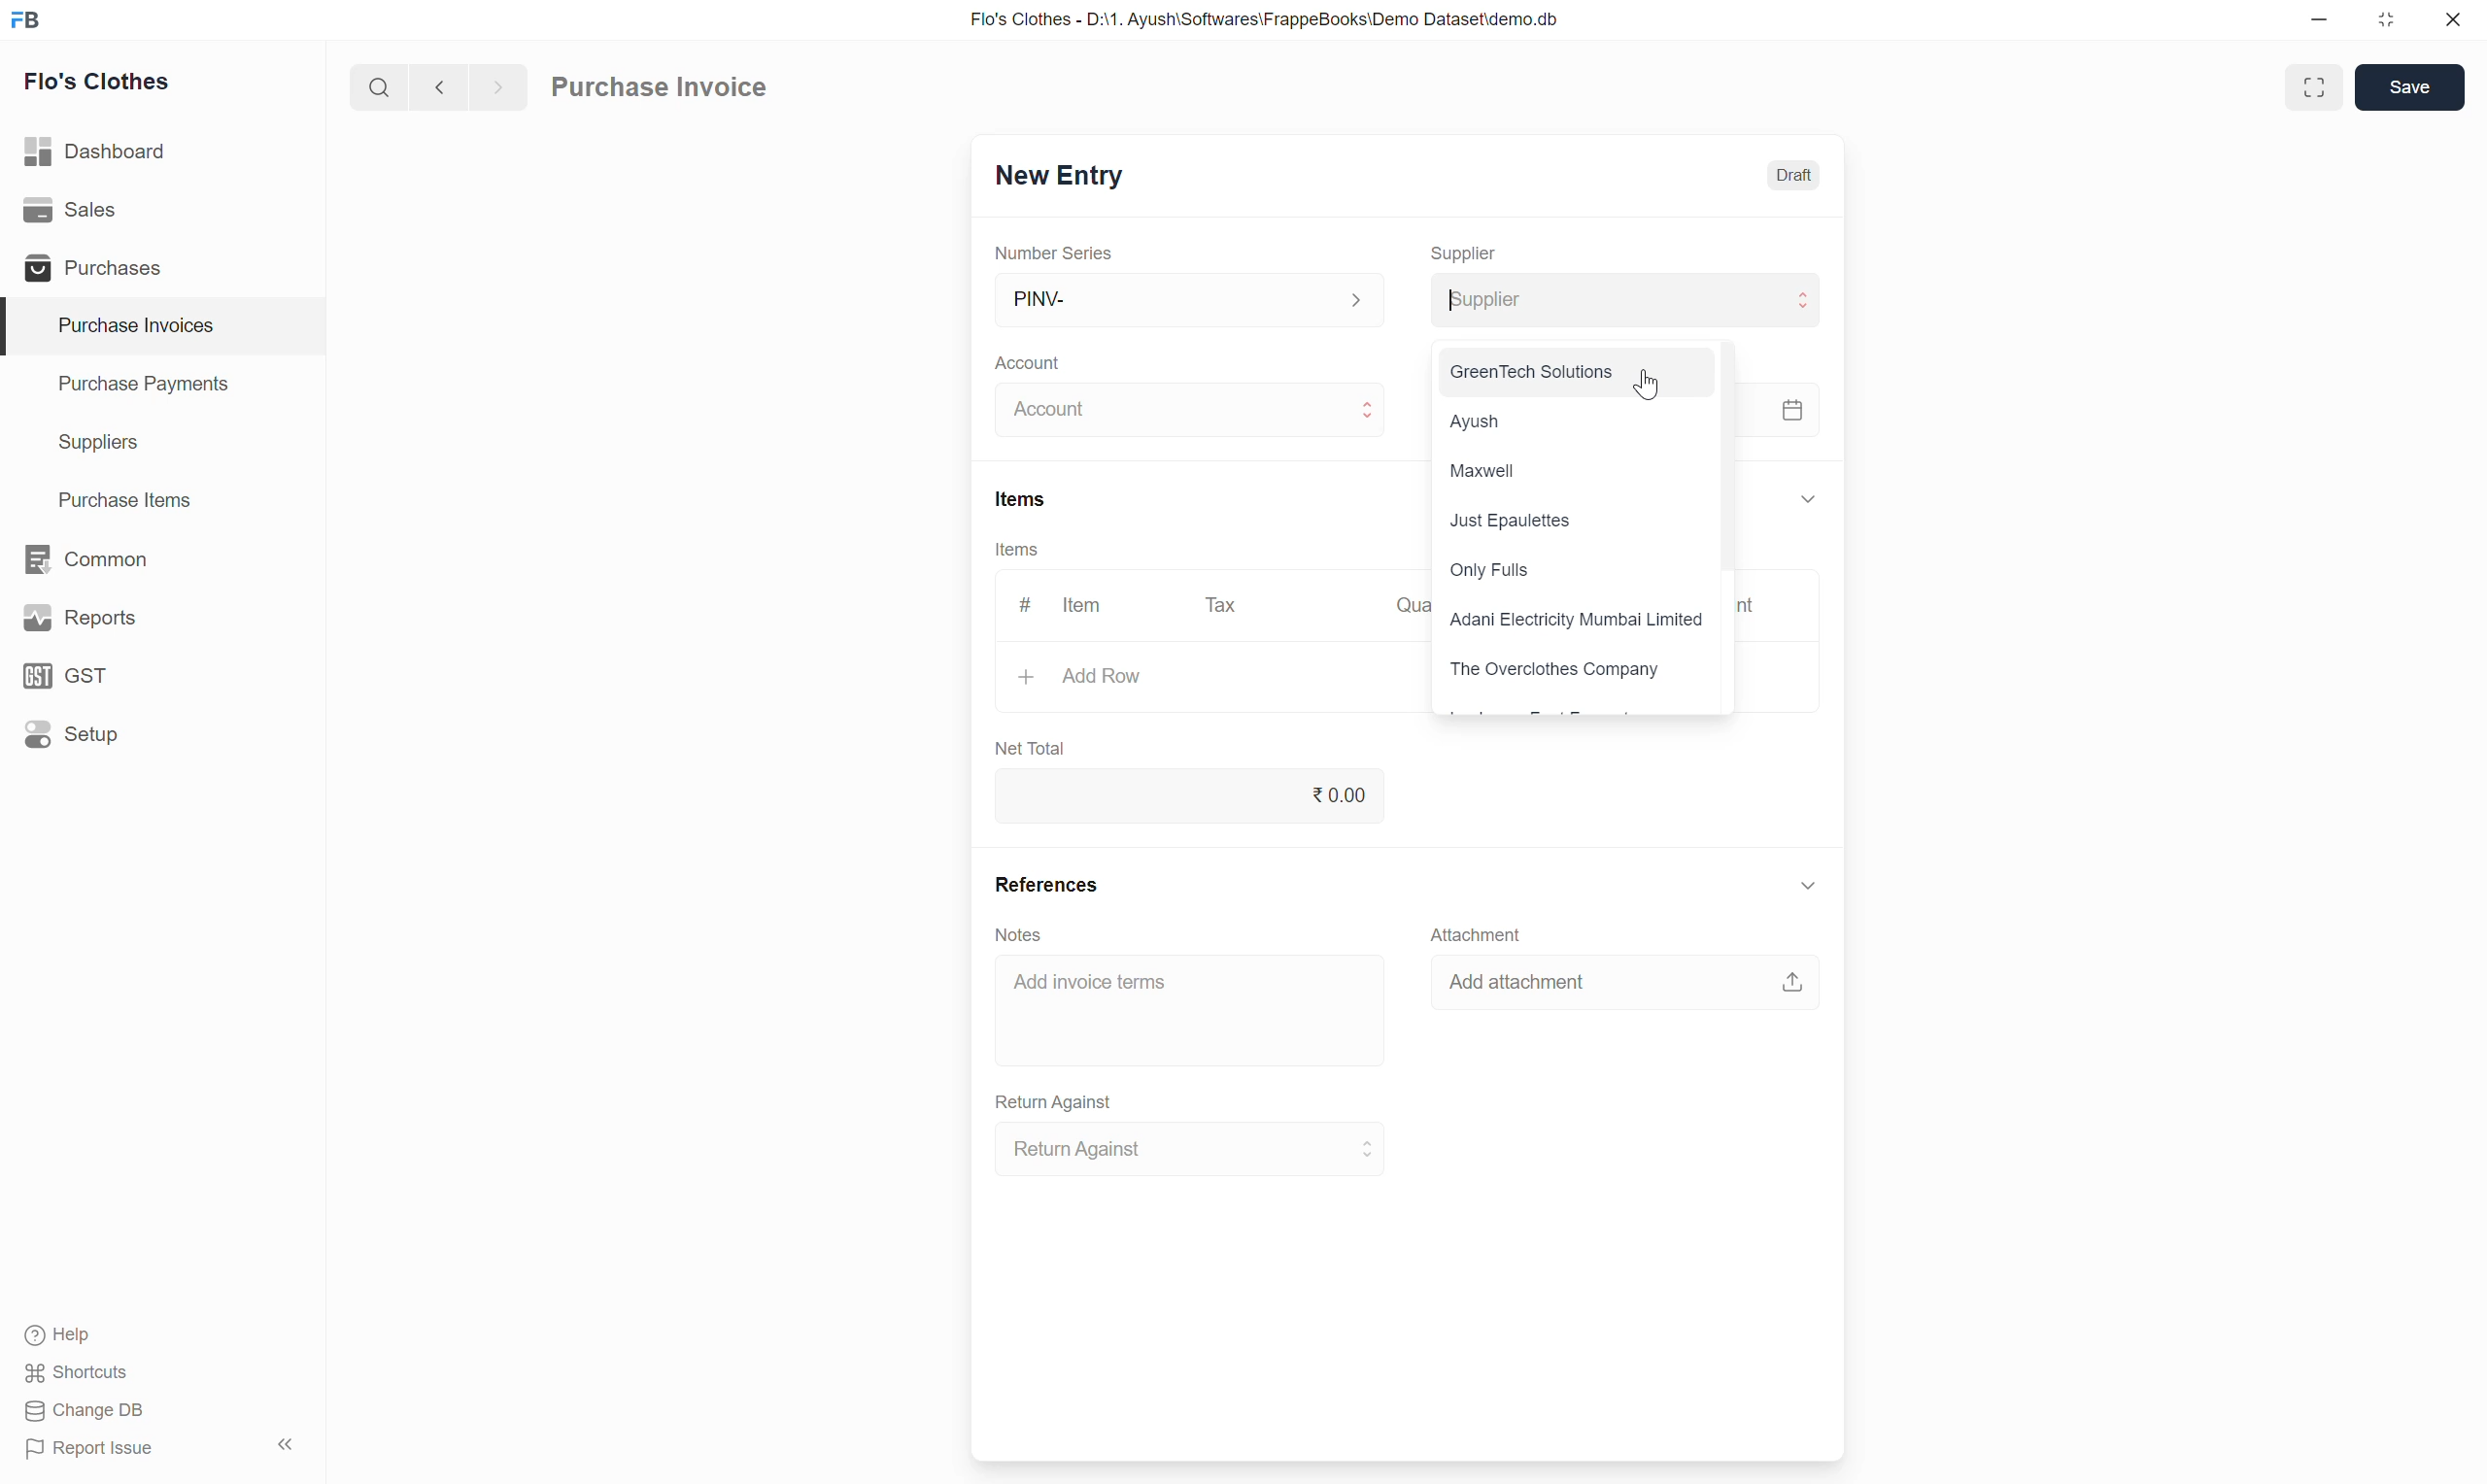 Image resolution: width=2487 pixels, height=1484 pixels. Describe the element at coordinates (1578, 471) in the screenshot. I see `Maxwell` at that location.